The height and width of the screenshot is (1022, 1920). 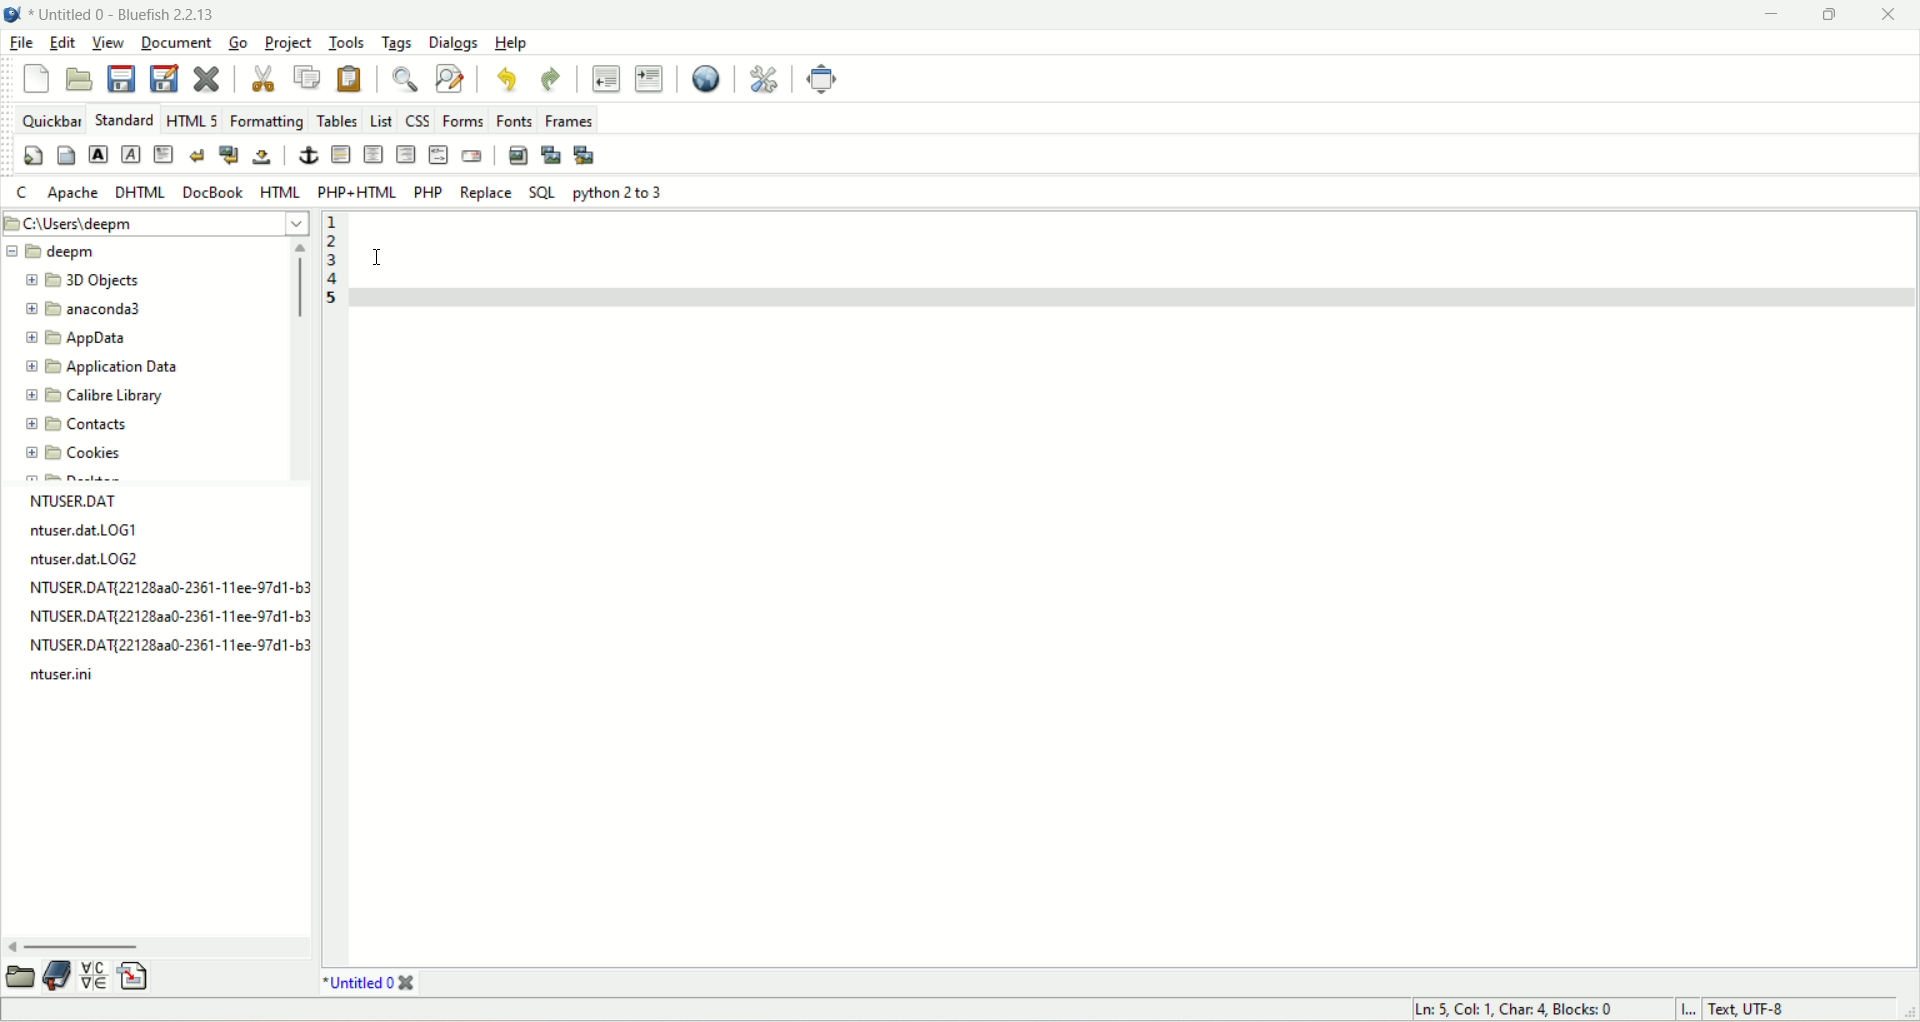 I want to click on standard, so click(x=125, y=121).